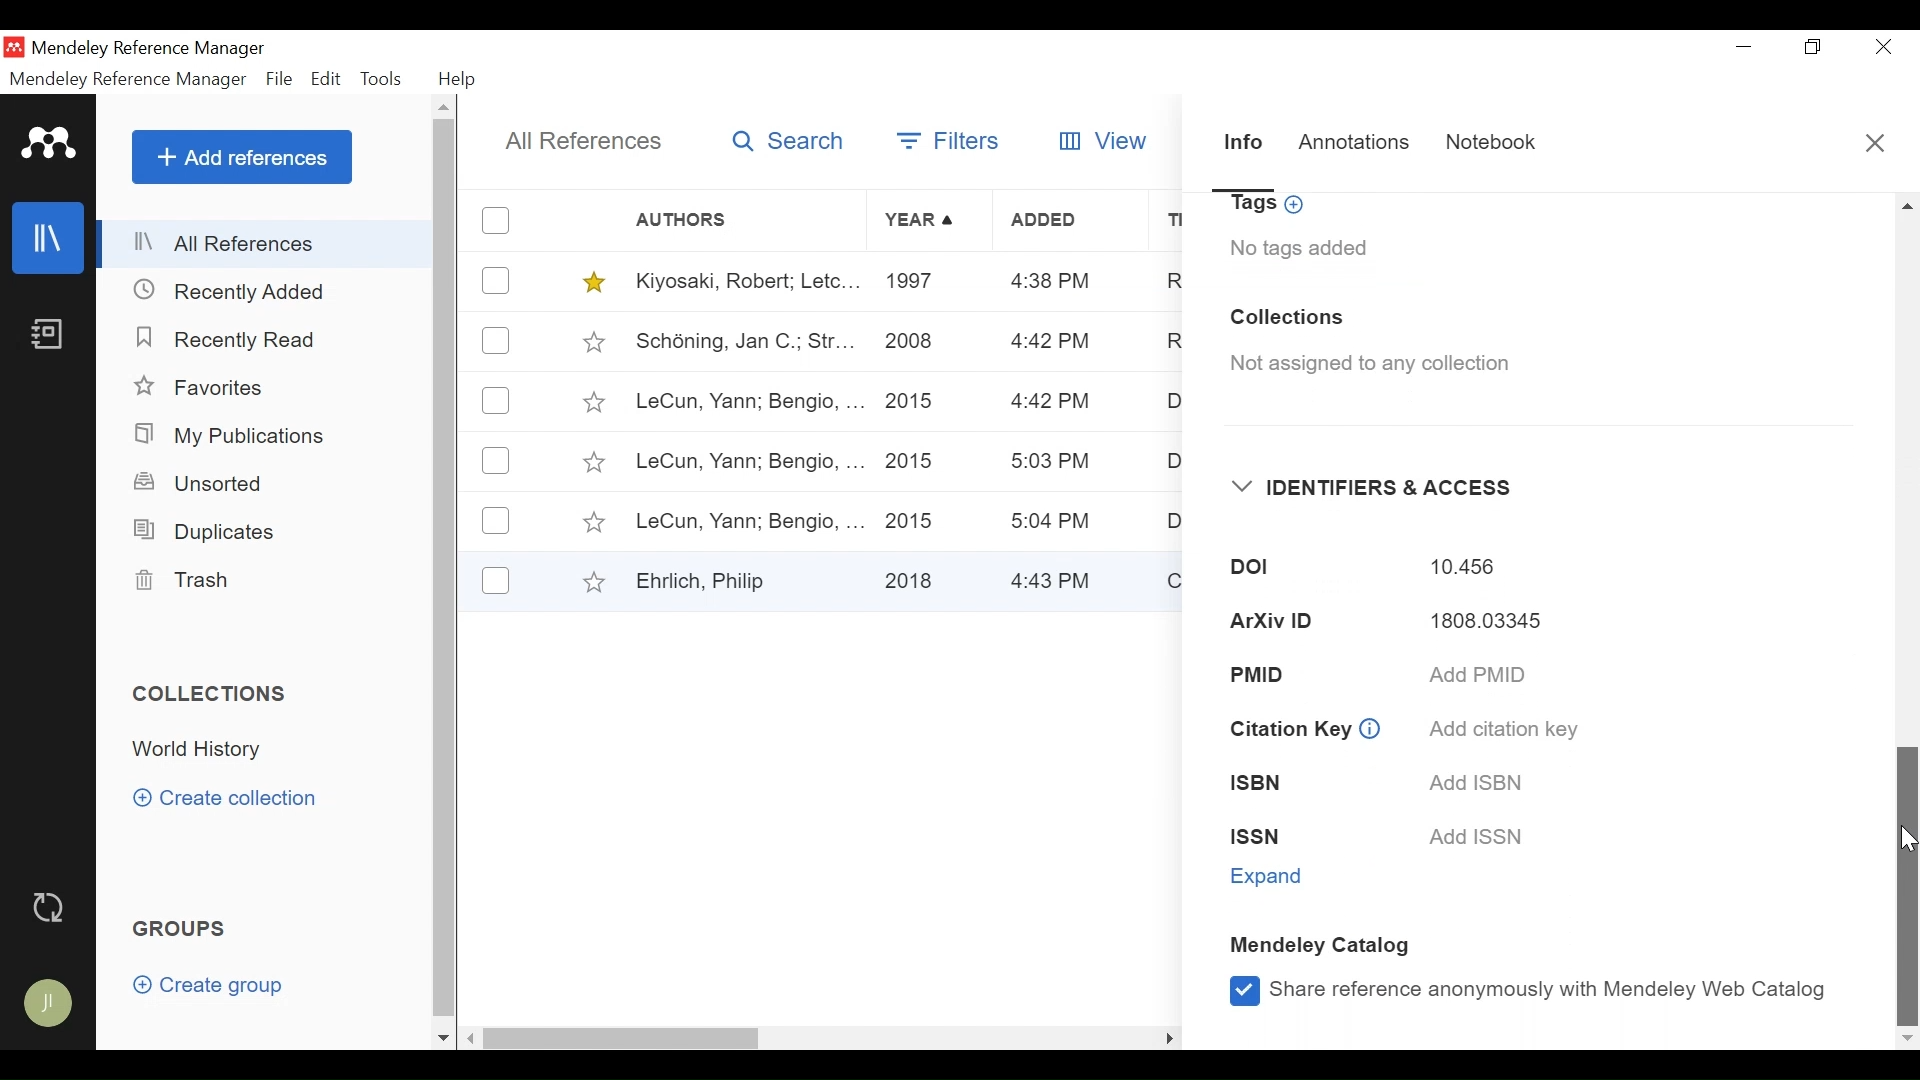 This screenshot has width=1920, height=1080. Describe the element at coordinates (1050, 343) in the screenshot. I see `4:42 PM` at that location.